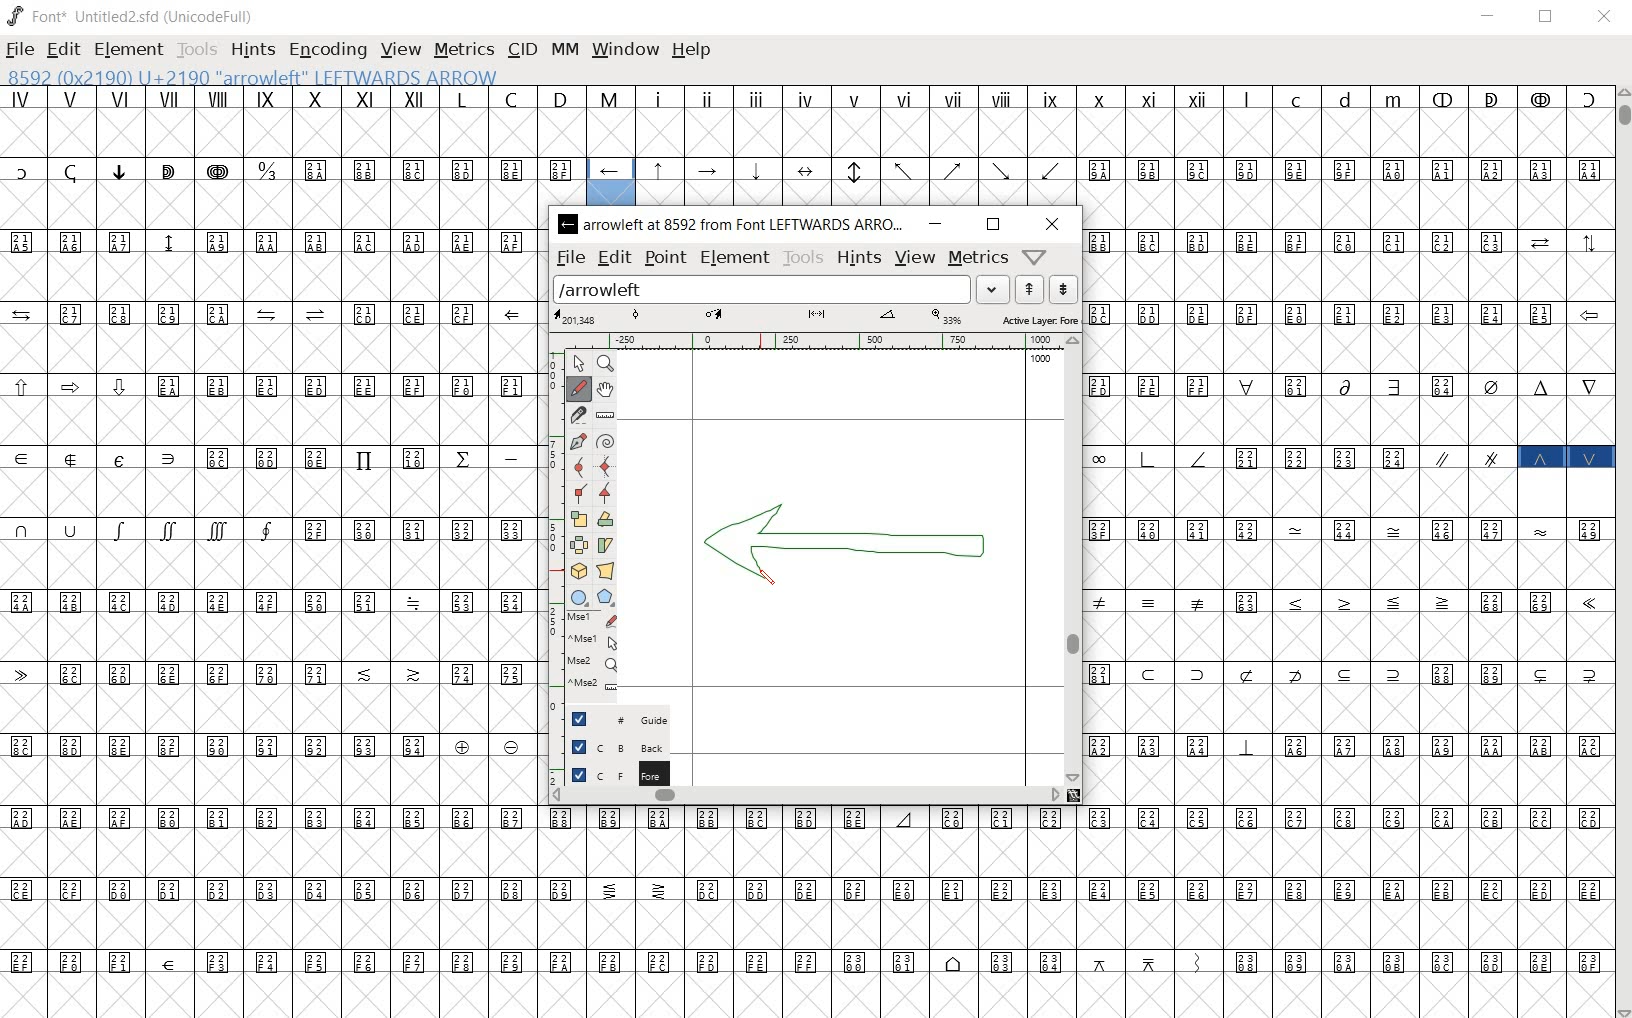 This screenshot has width=1632, height=1018. I want to click on add a point, then drag out its control points, so click(576, 439).